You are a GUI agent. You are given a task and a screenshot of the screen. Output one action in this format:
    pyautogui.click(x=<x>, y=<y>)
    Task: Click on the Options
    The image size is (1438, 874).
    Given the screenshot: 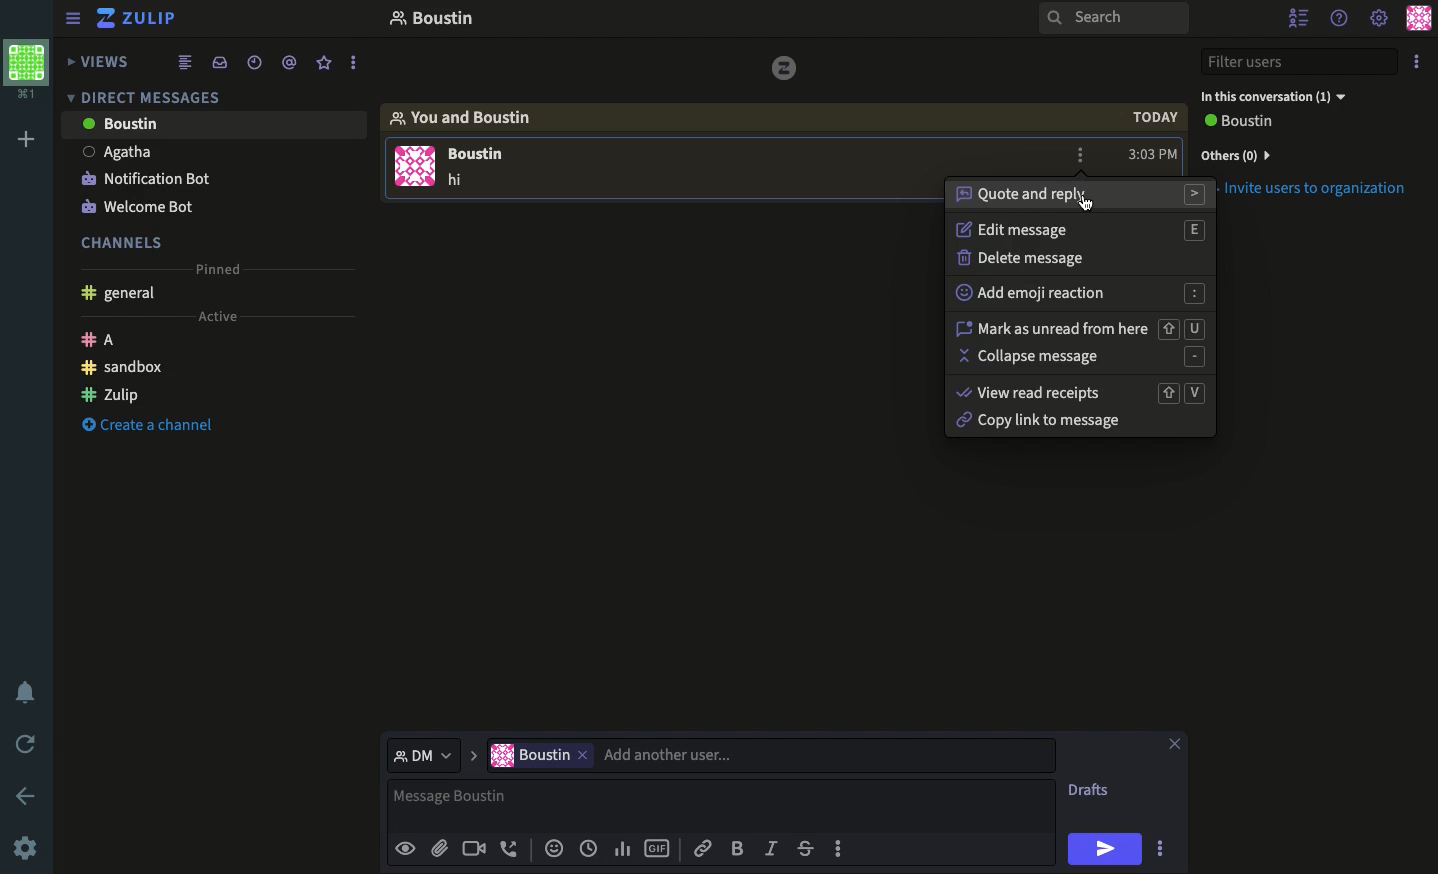 What is the action you would take?
    pyautogui.click(x=838, y=846)
    